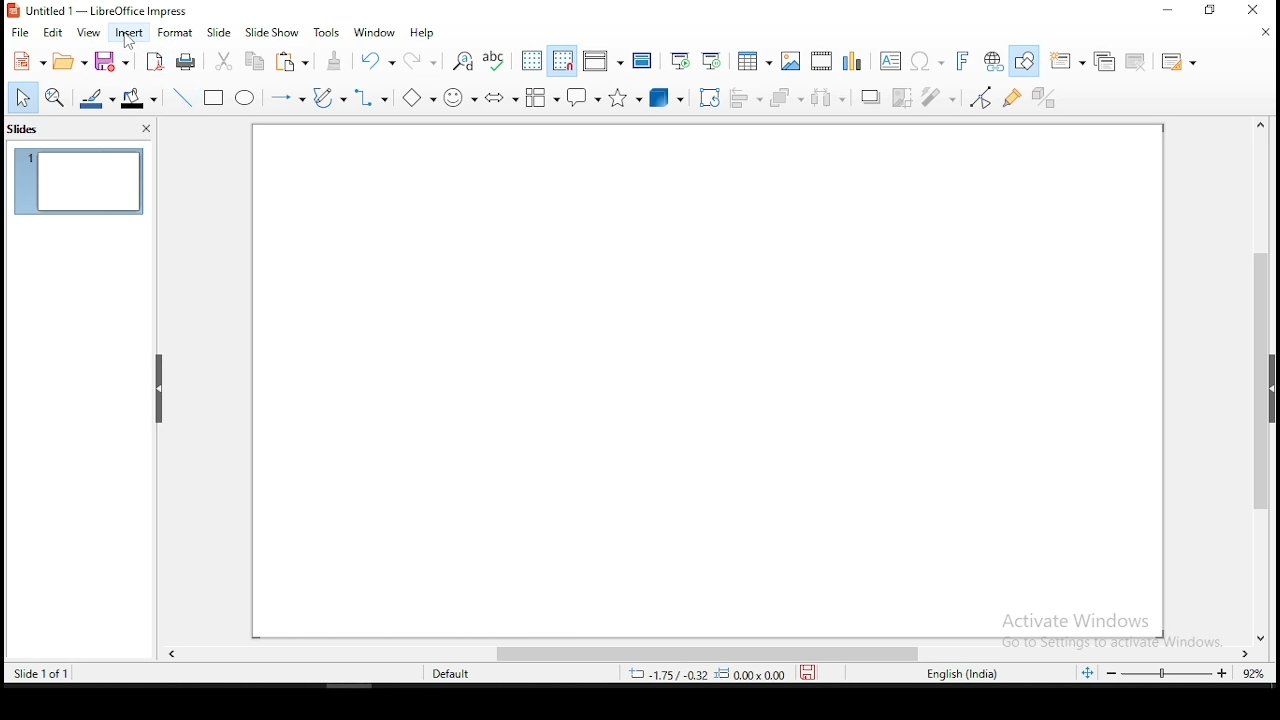 The width and height of the screenshot is (1280, 720). Describe the element at coordinates (188, 63) in the screenshot. I see `print` at that location.